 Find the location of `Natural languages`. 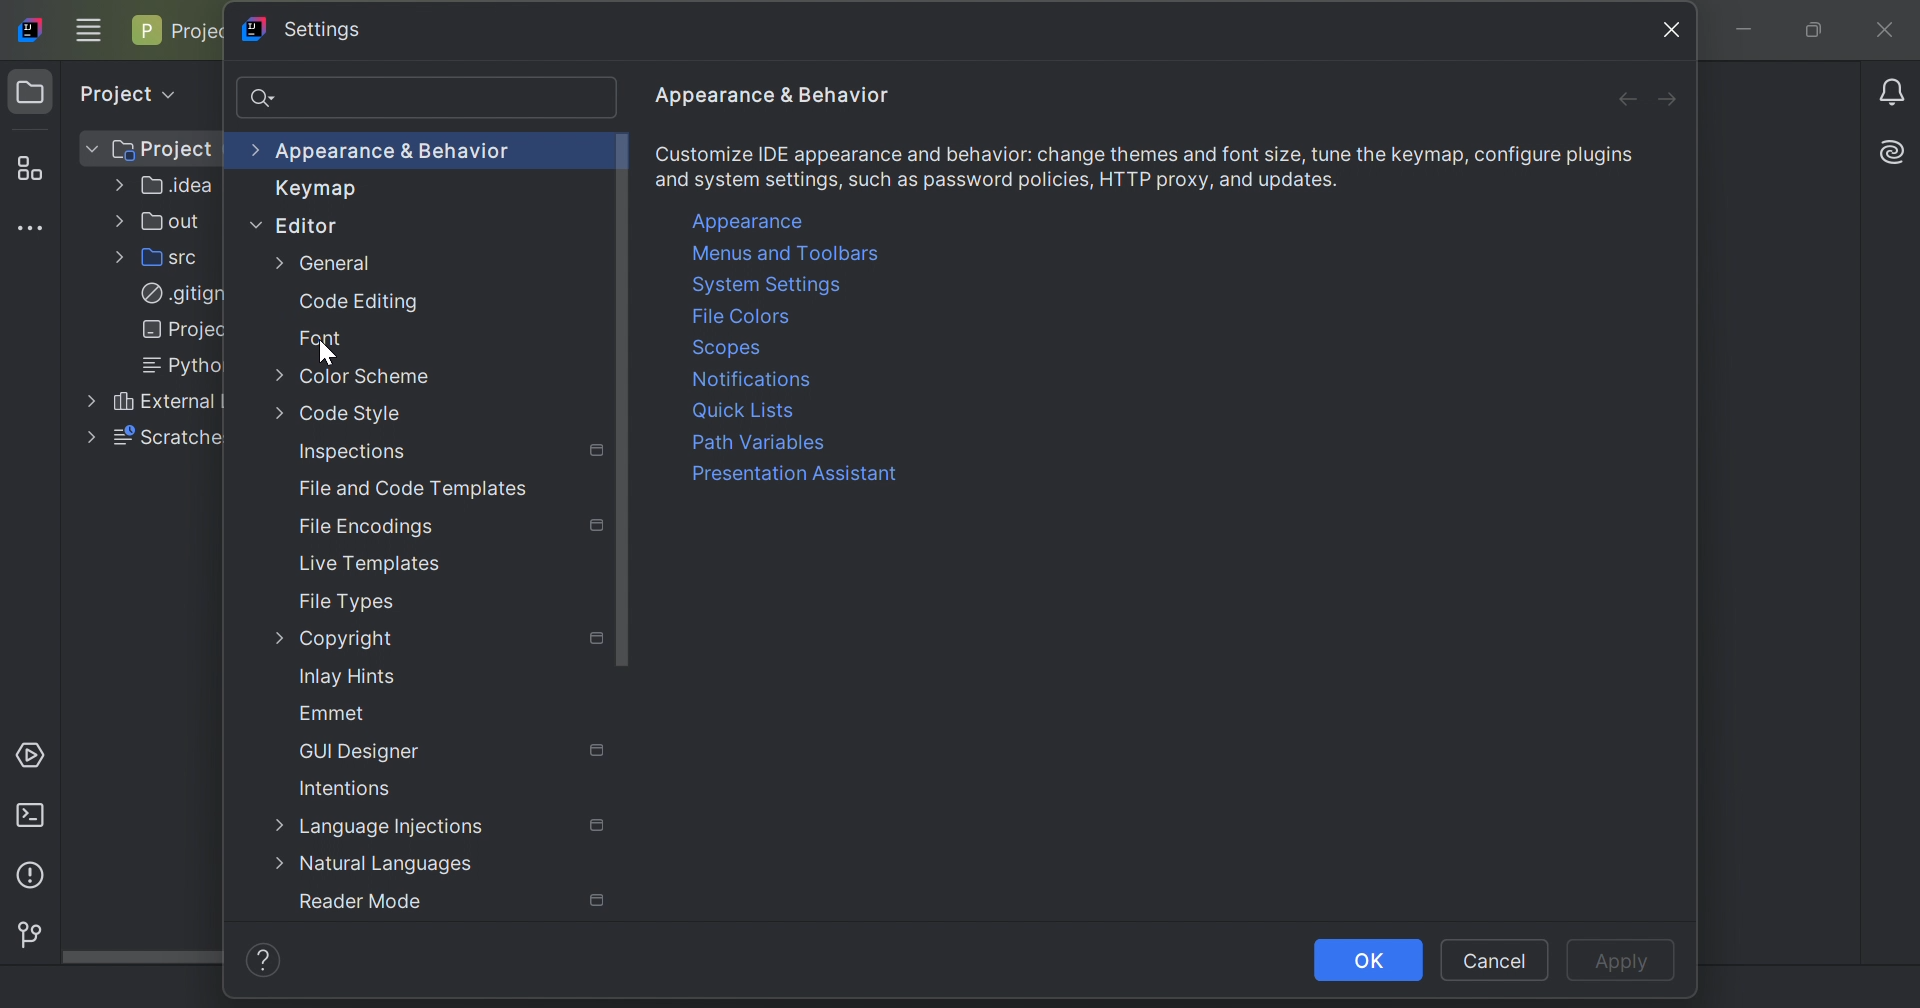

Natural languages is located at coordinates (375, 866).